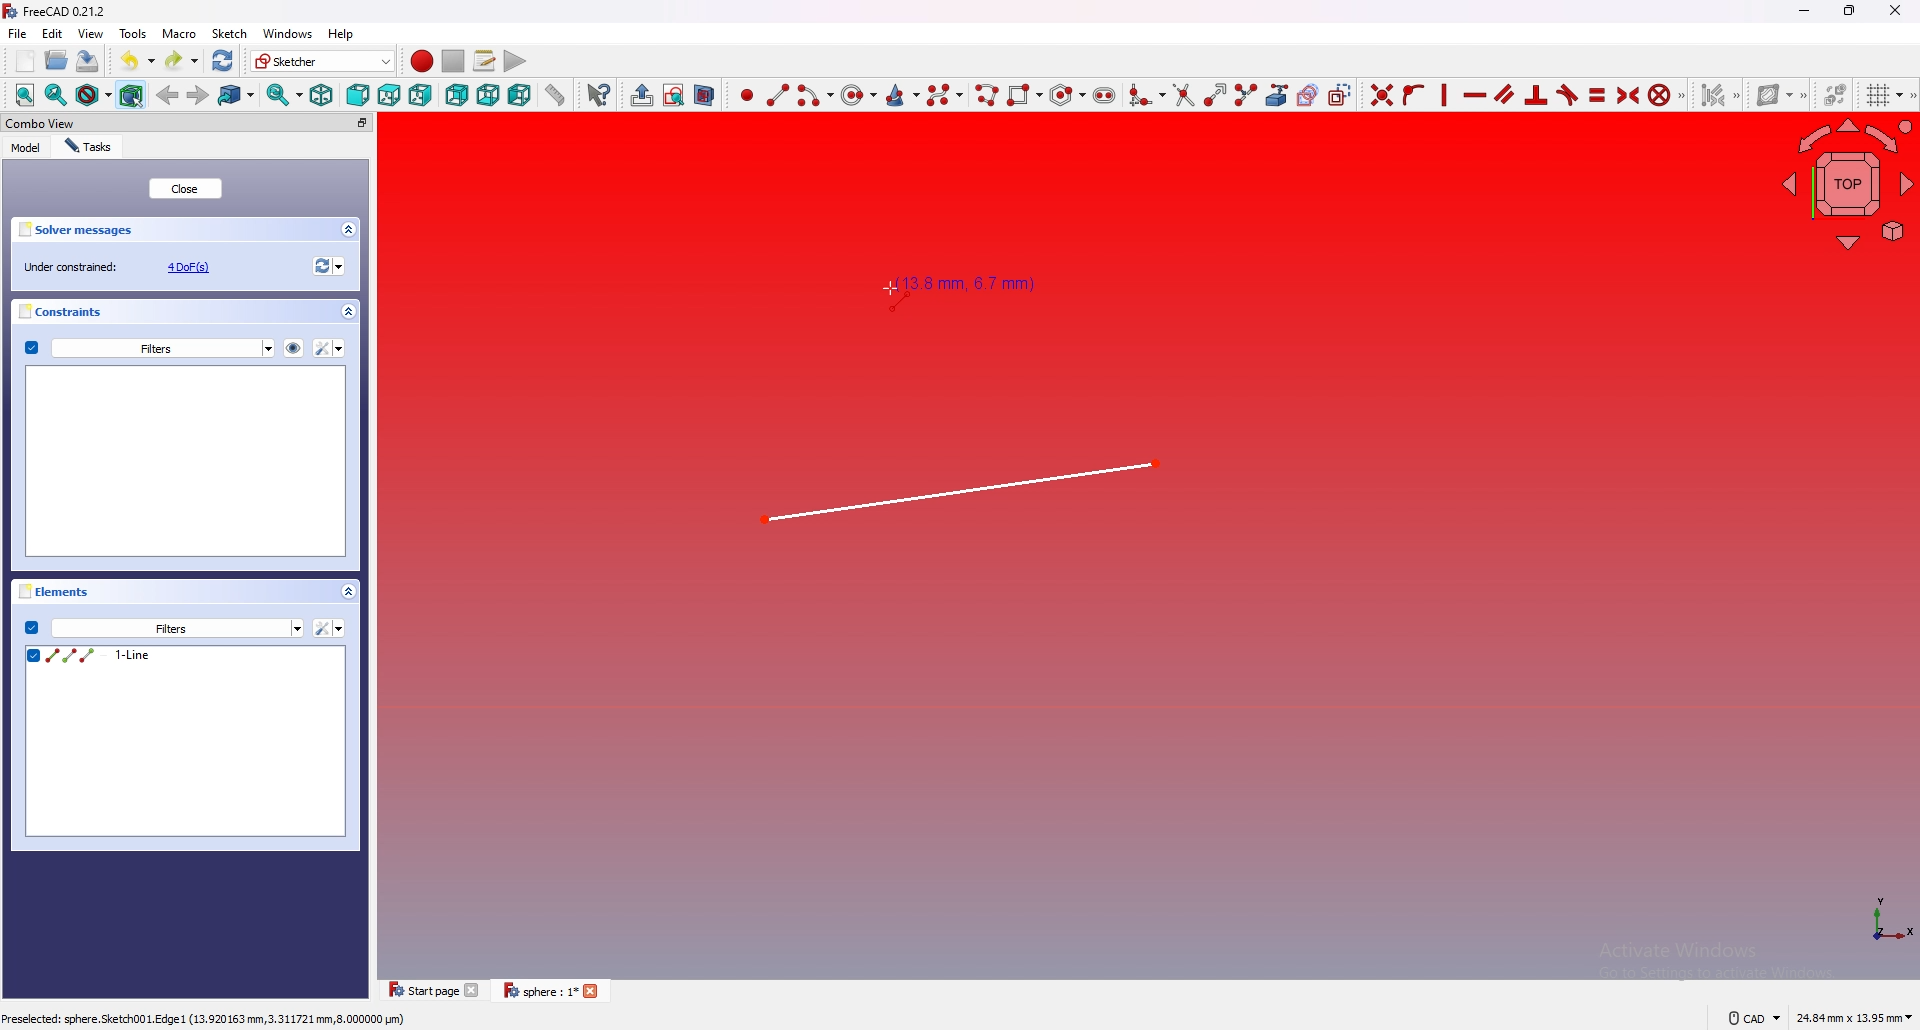  What do you see at coordinates (92, 95) in the screenshot?
I see `Draw style` at bounding box center [92, 95].